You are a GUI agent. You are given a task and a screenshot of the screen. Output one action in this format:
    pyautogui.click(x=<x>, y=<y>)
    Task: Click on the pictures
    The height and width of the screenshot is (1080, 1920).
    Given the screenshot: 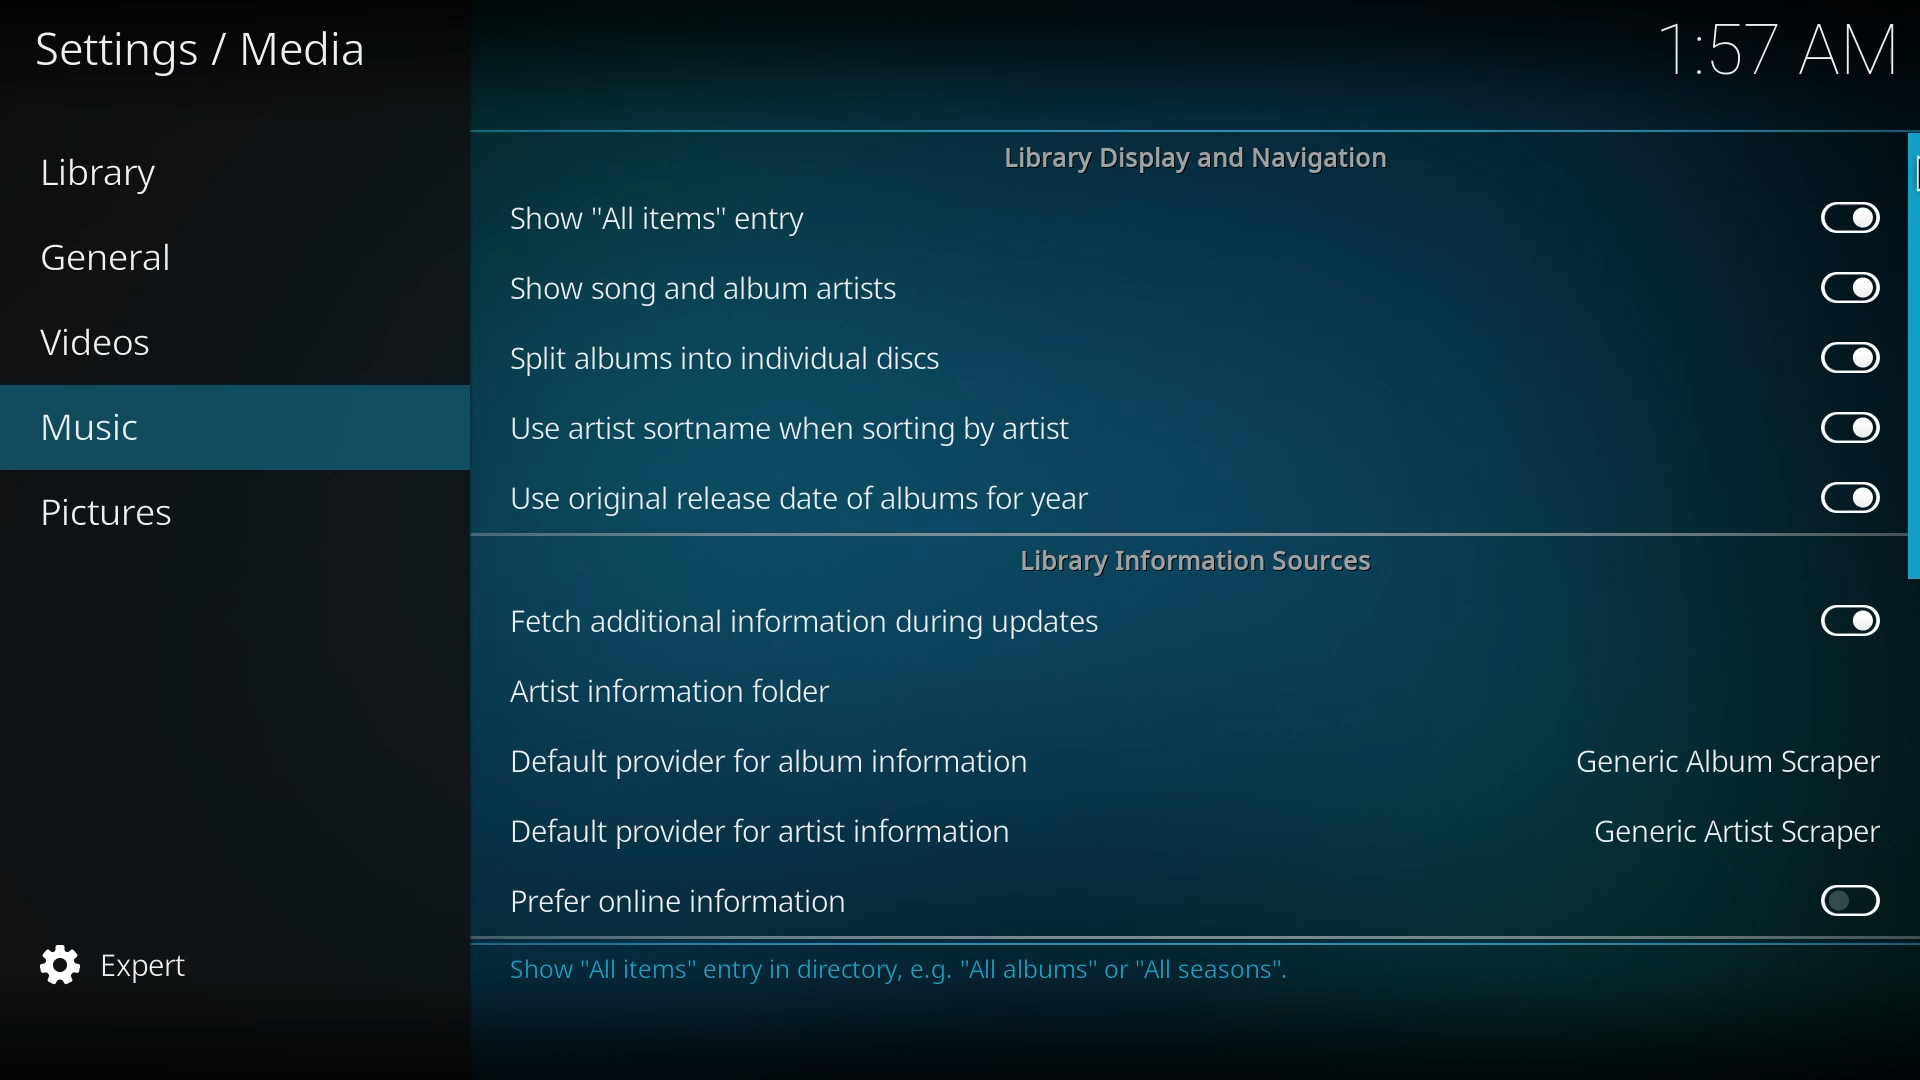 What is the action you would take?
    pyautogui.click(x=118, y=514)
    